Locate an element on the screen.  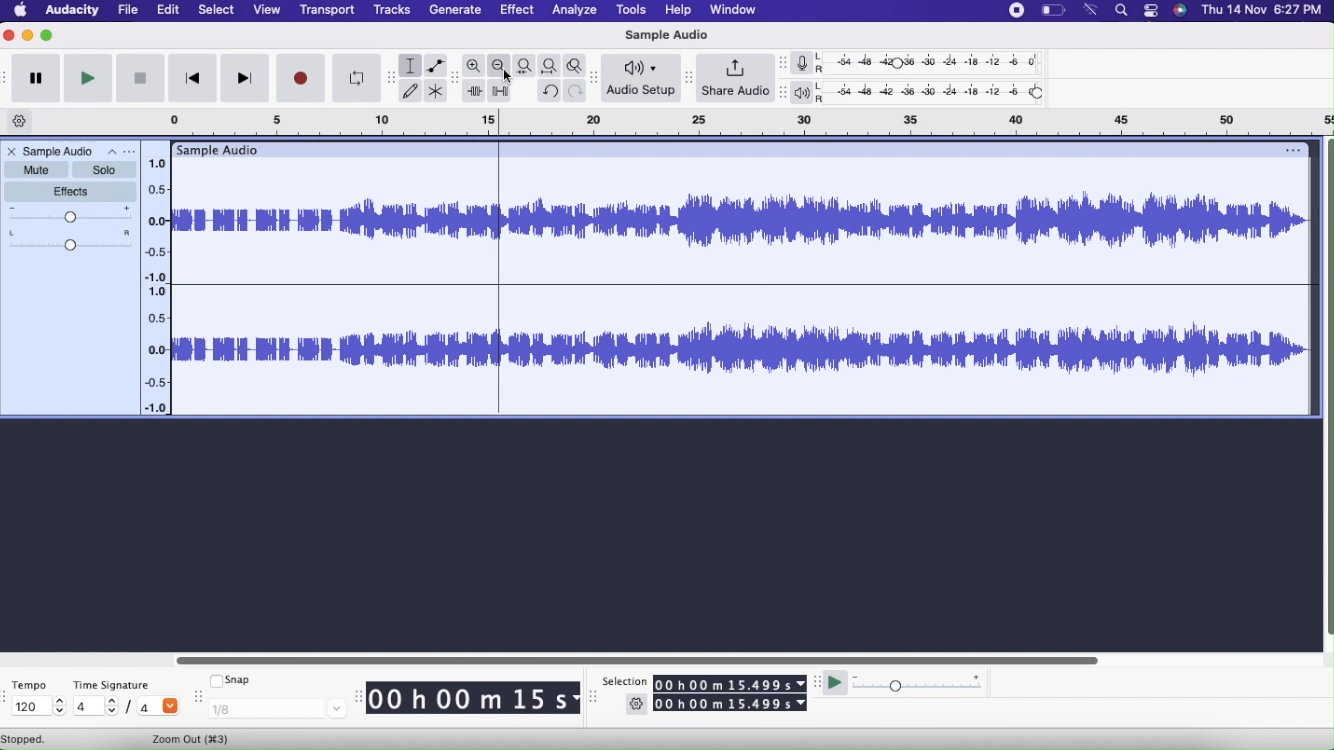
Close is located at coordinates (10, 36).